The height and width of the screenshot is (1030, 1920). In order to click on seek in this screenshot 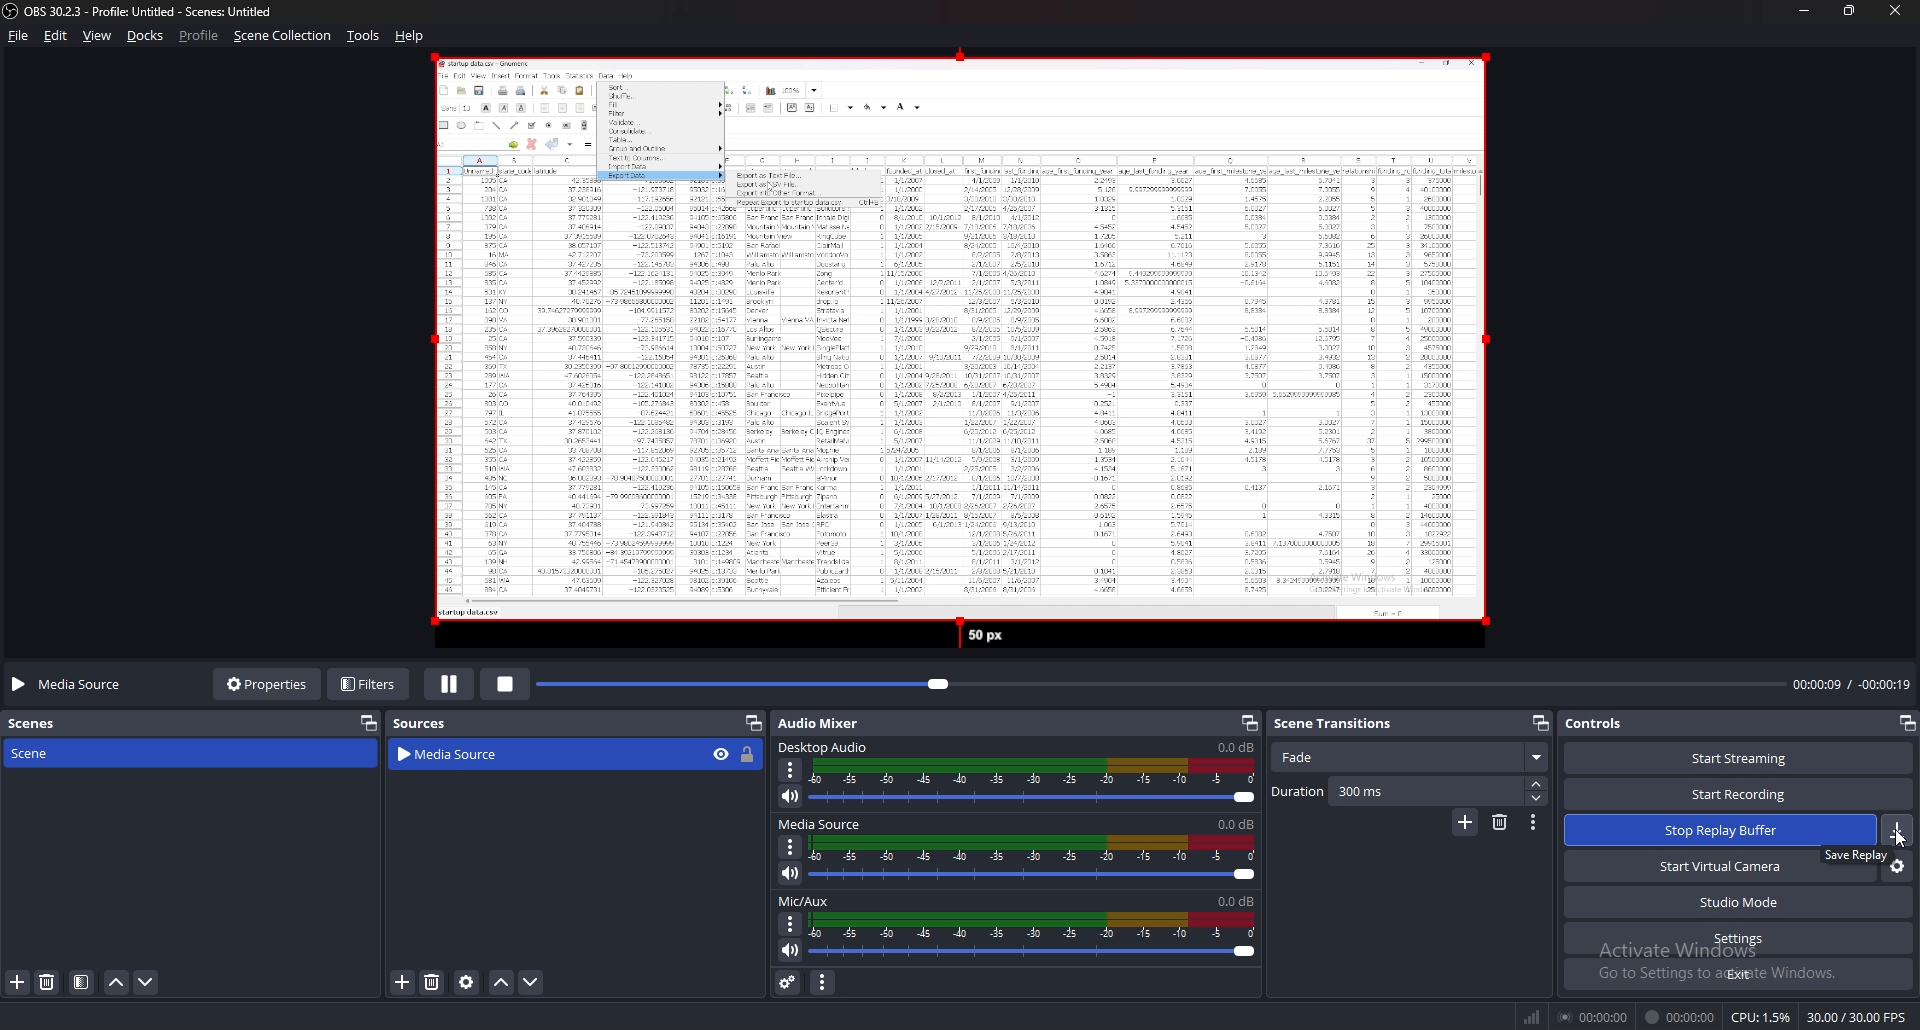, I will do `click(1161, 685)`.